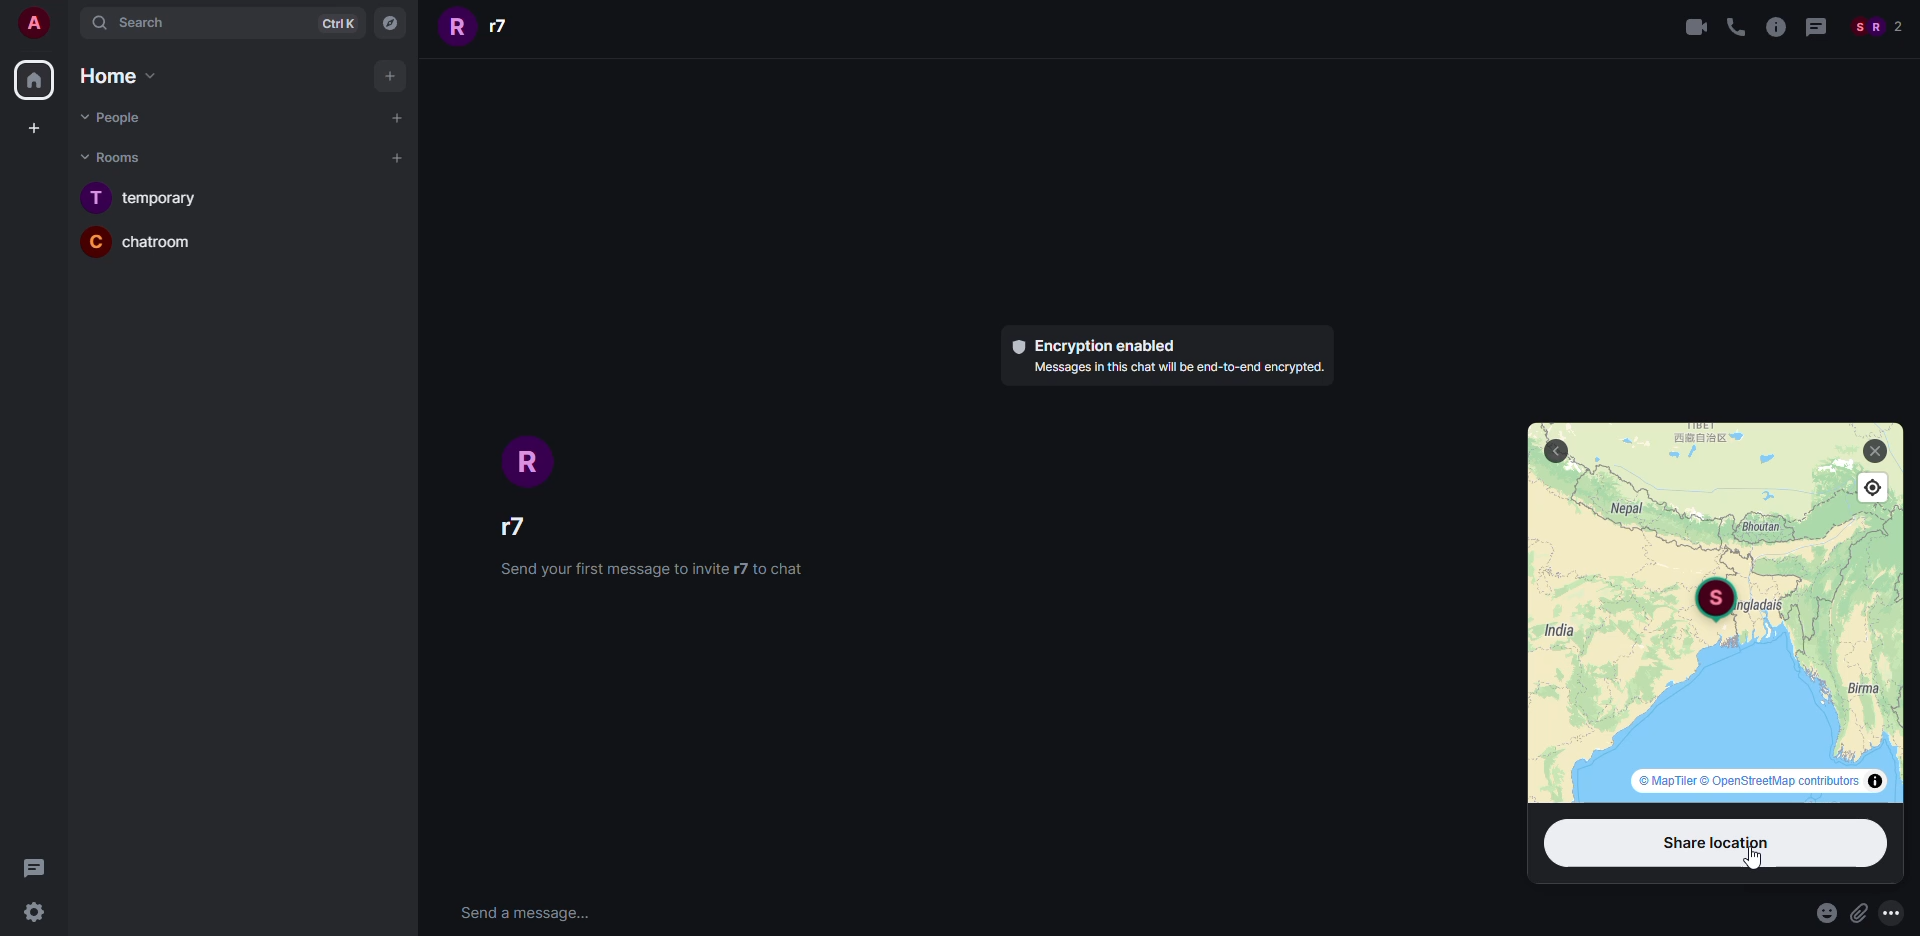 This screenshot has width=1920, height=936. What do you see at coordinates (110, 116) in the screenshot?
I see `Poeple` at bounding box center [110, 116].